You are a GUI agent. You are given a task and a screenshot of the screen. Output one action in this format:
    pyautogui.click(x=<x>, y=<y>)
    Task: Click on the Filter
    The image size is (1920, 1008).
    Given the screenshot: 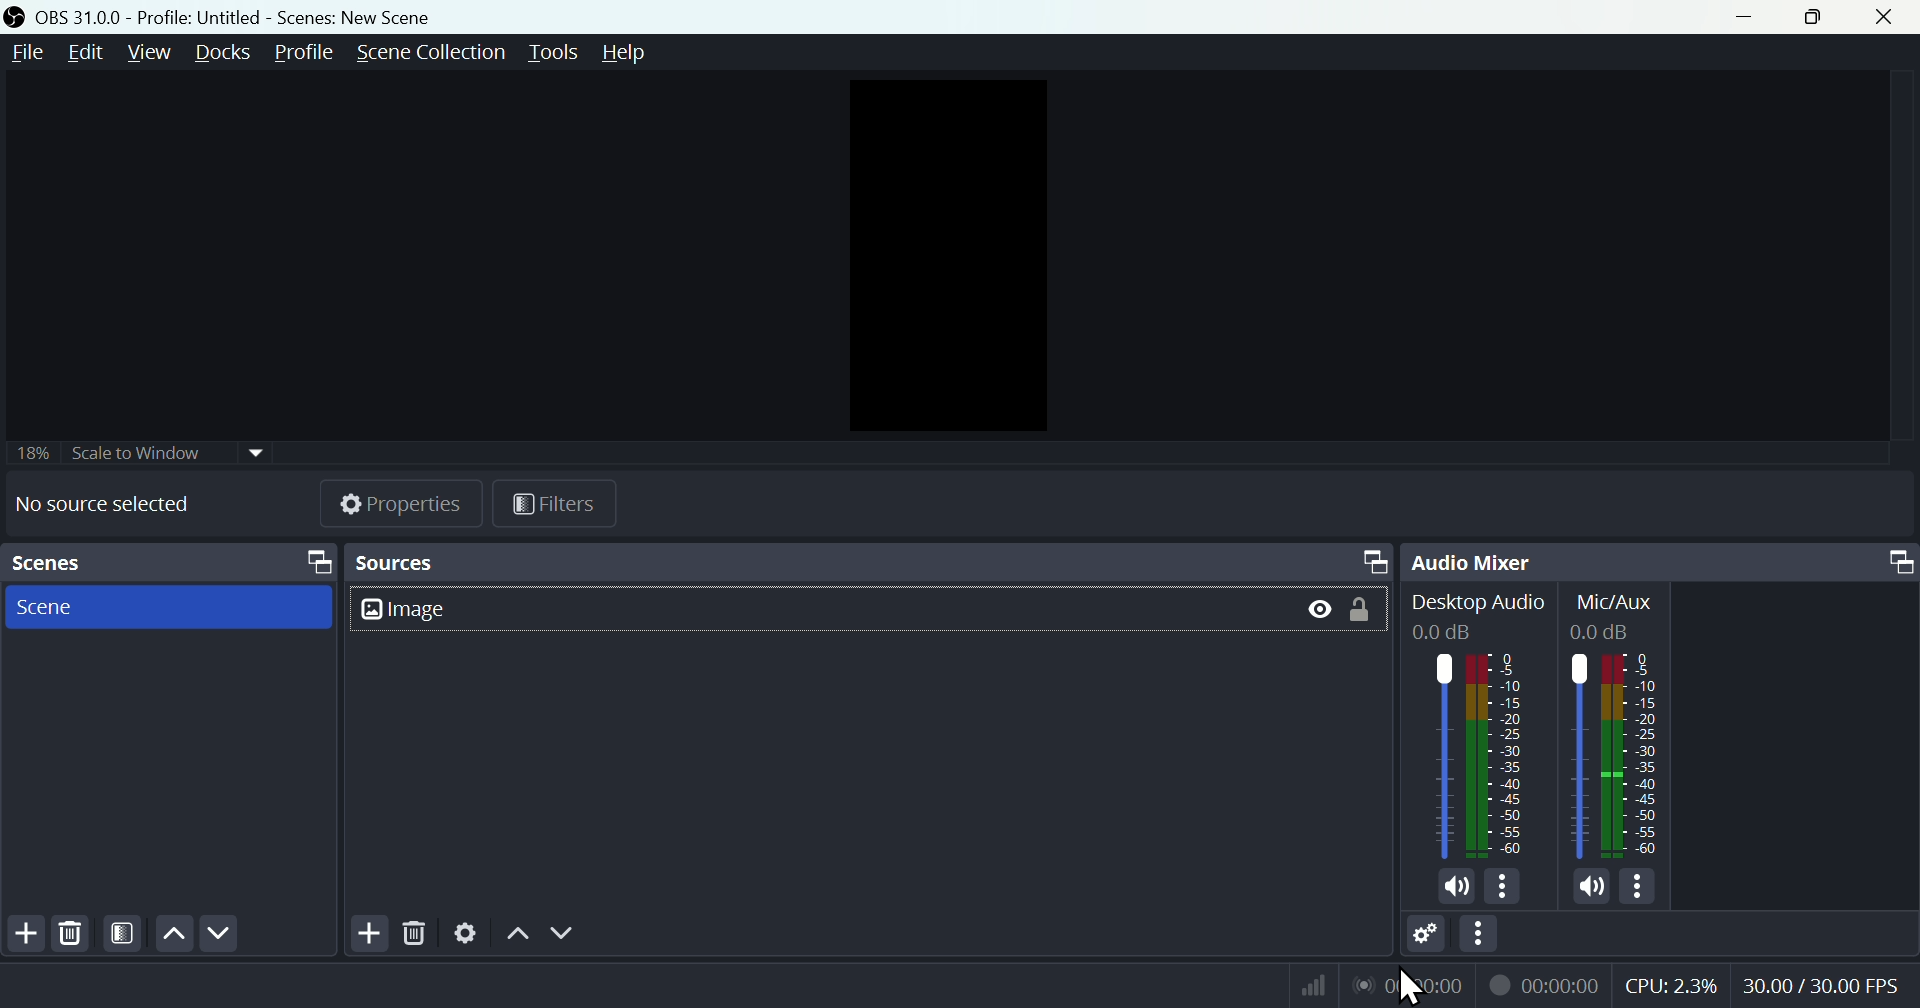 What is the action you would take?
    pyautogui.click(x=123, y=934)
    